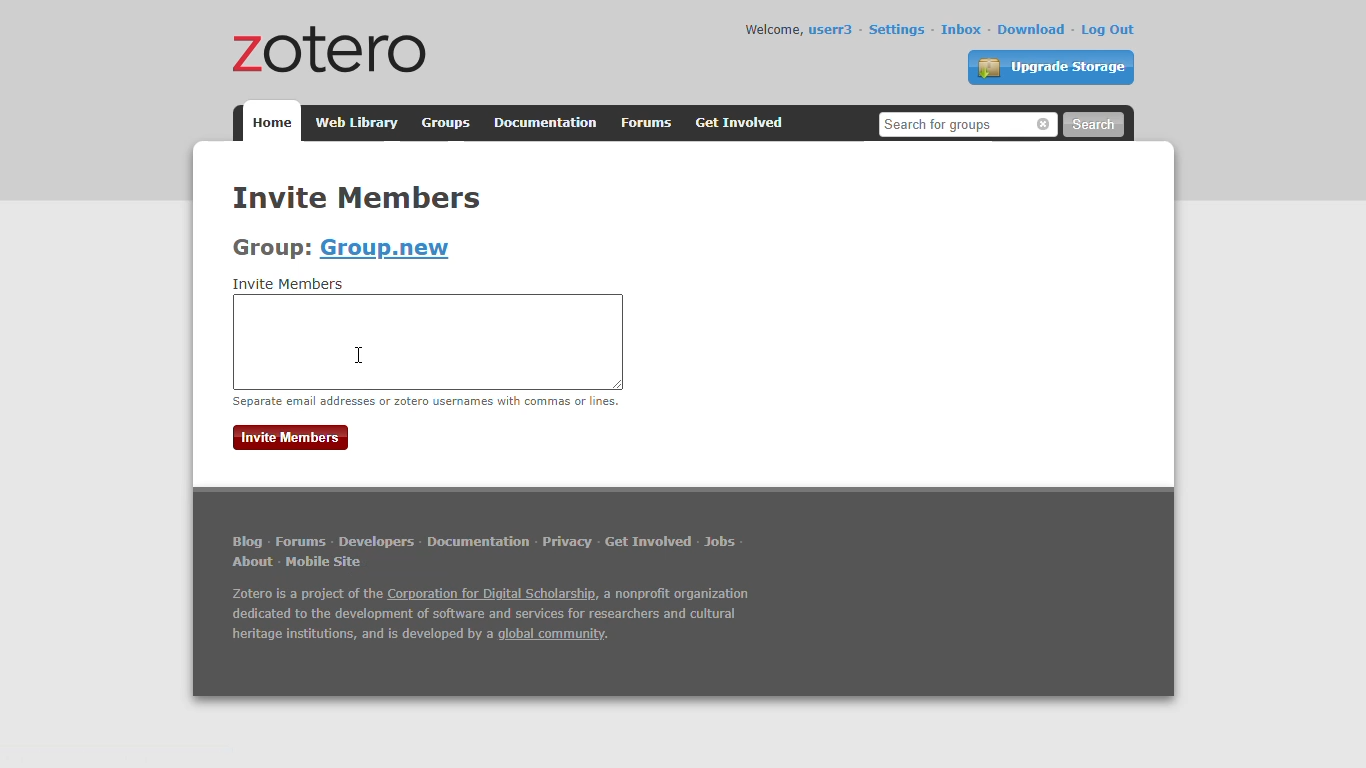 Image resolution: width=1366 pixels, height=768 pixels. What do you see at coordinates (1093, 125) in the screenshot?
I see `search` at bounding box center [1093, 125].